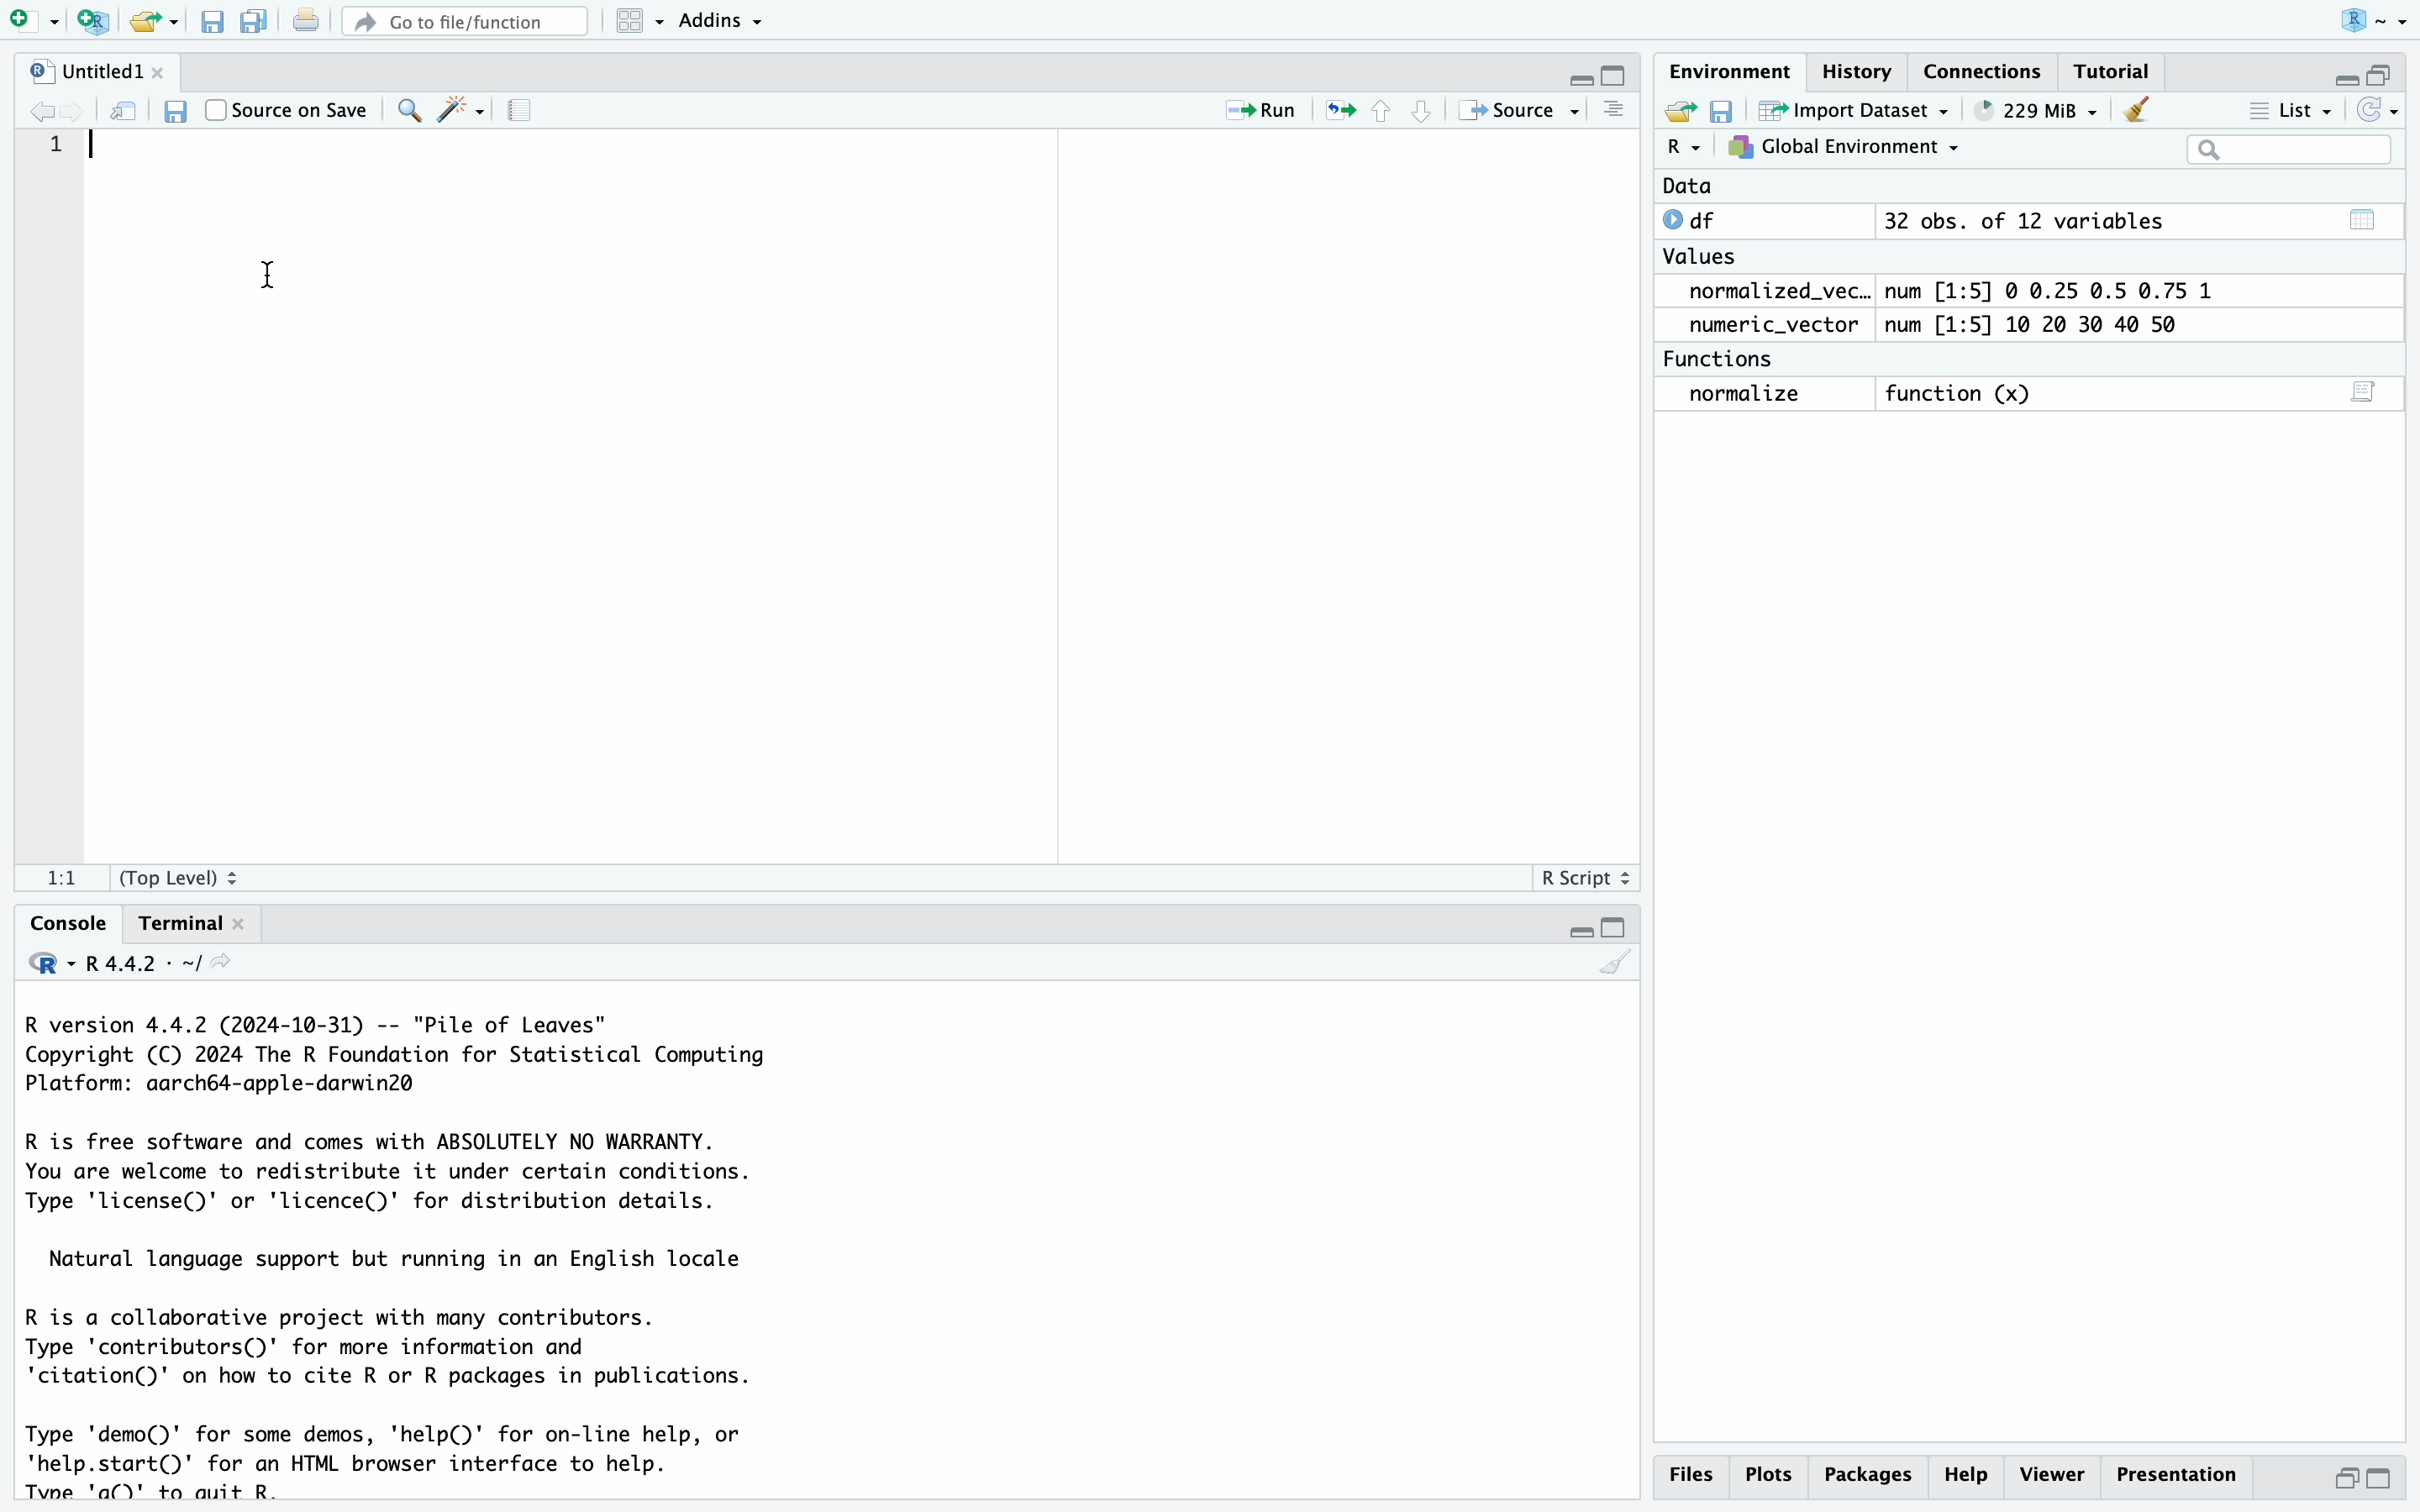 Image resolution: width=2420 pixels, height=1512 pixels. What do you see at coordinates (1512, 113) in the screenshot?
I see `Source` at bounding box center [1512, 113].